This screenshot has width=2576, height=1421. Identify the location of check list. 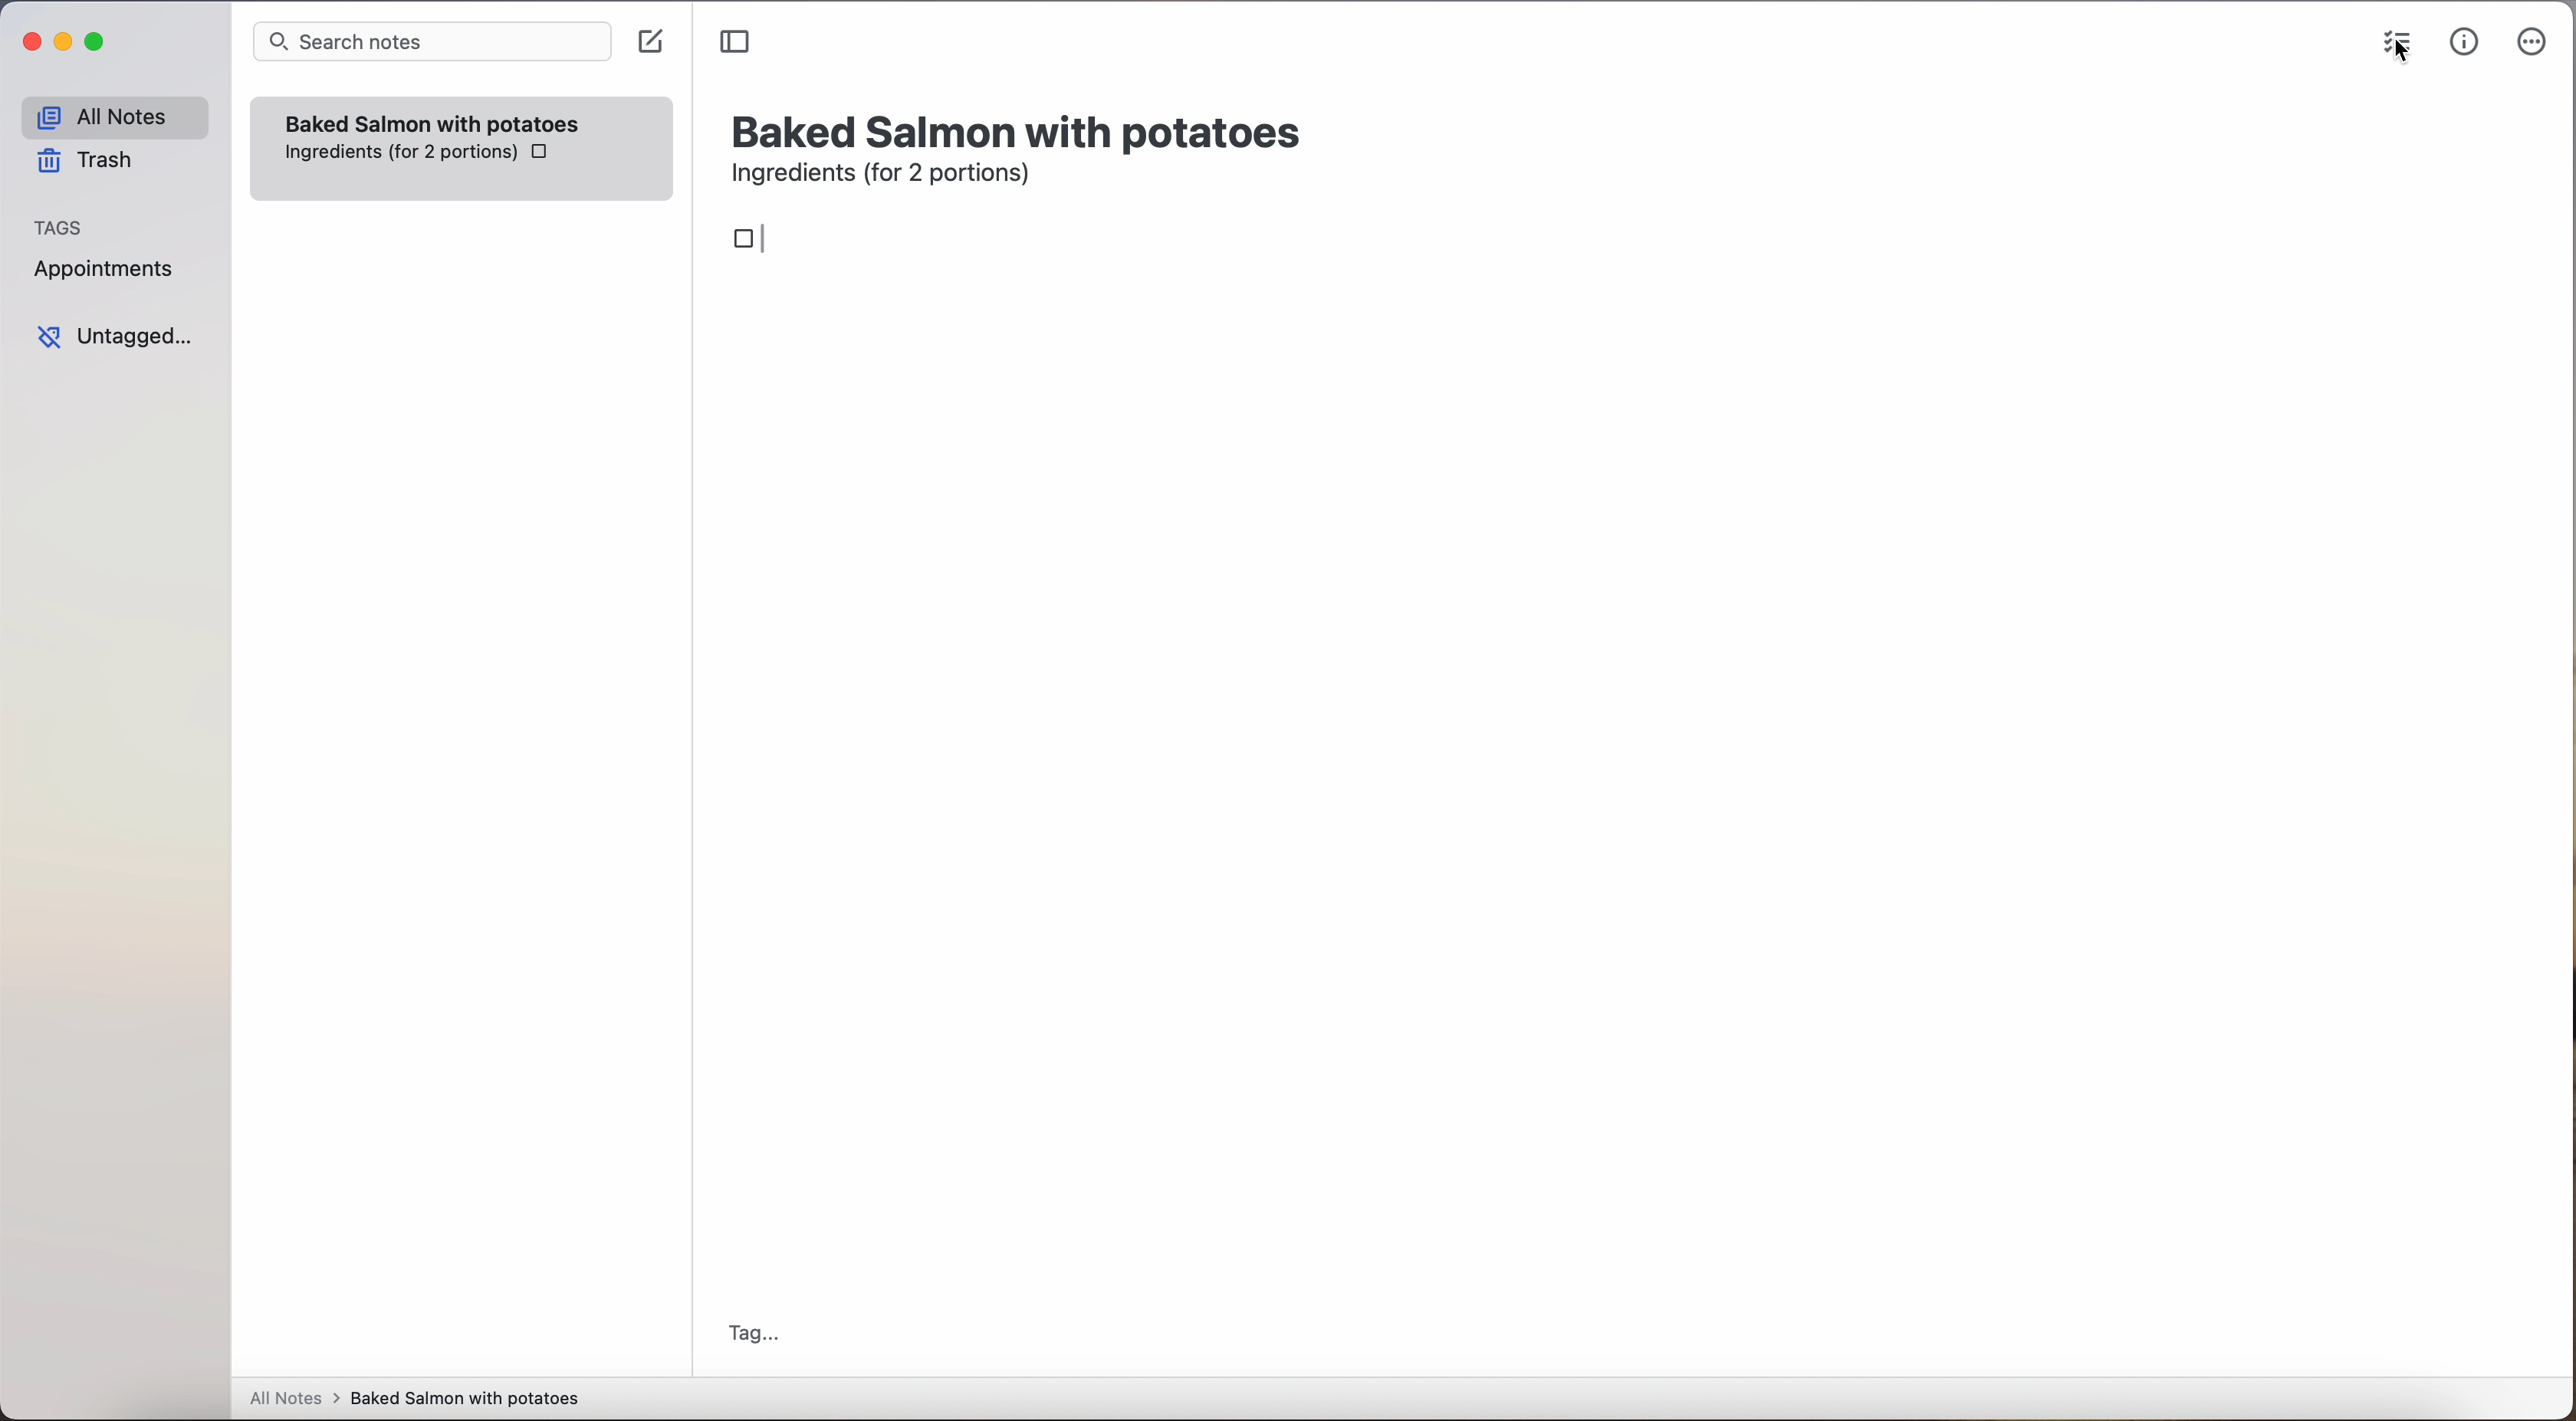
(2392, 35).